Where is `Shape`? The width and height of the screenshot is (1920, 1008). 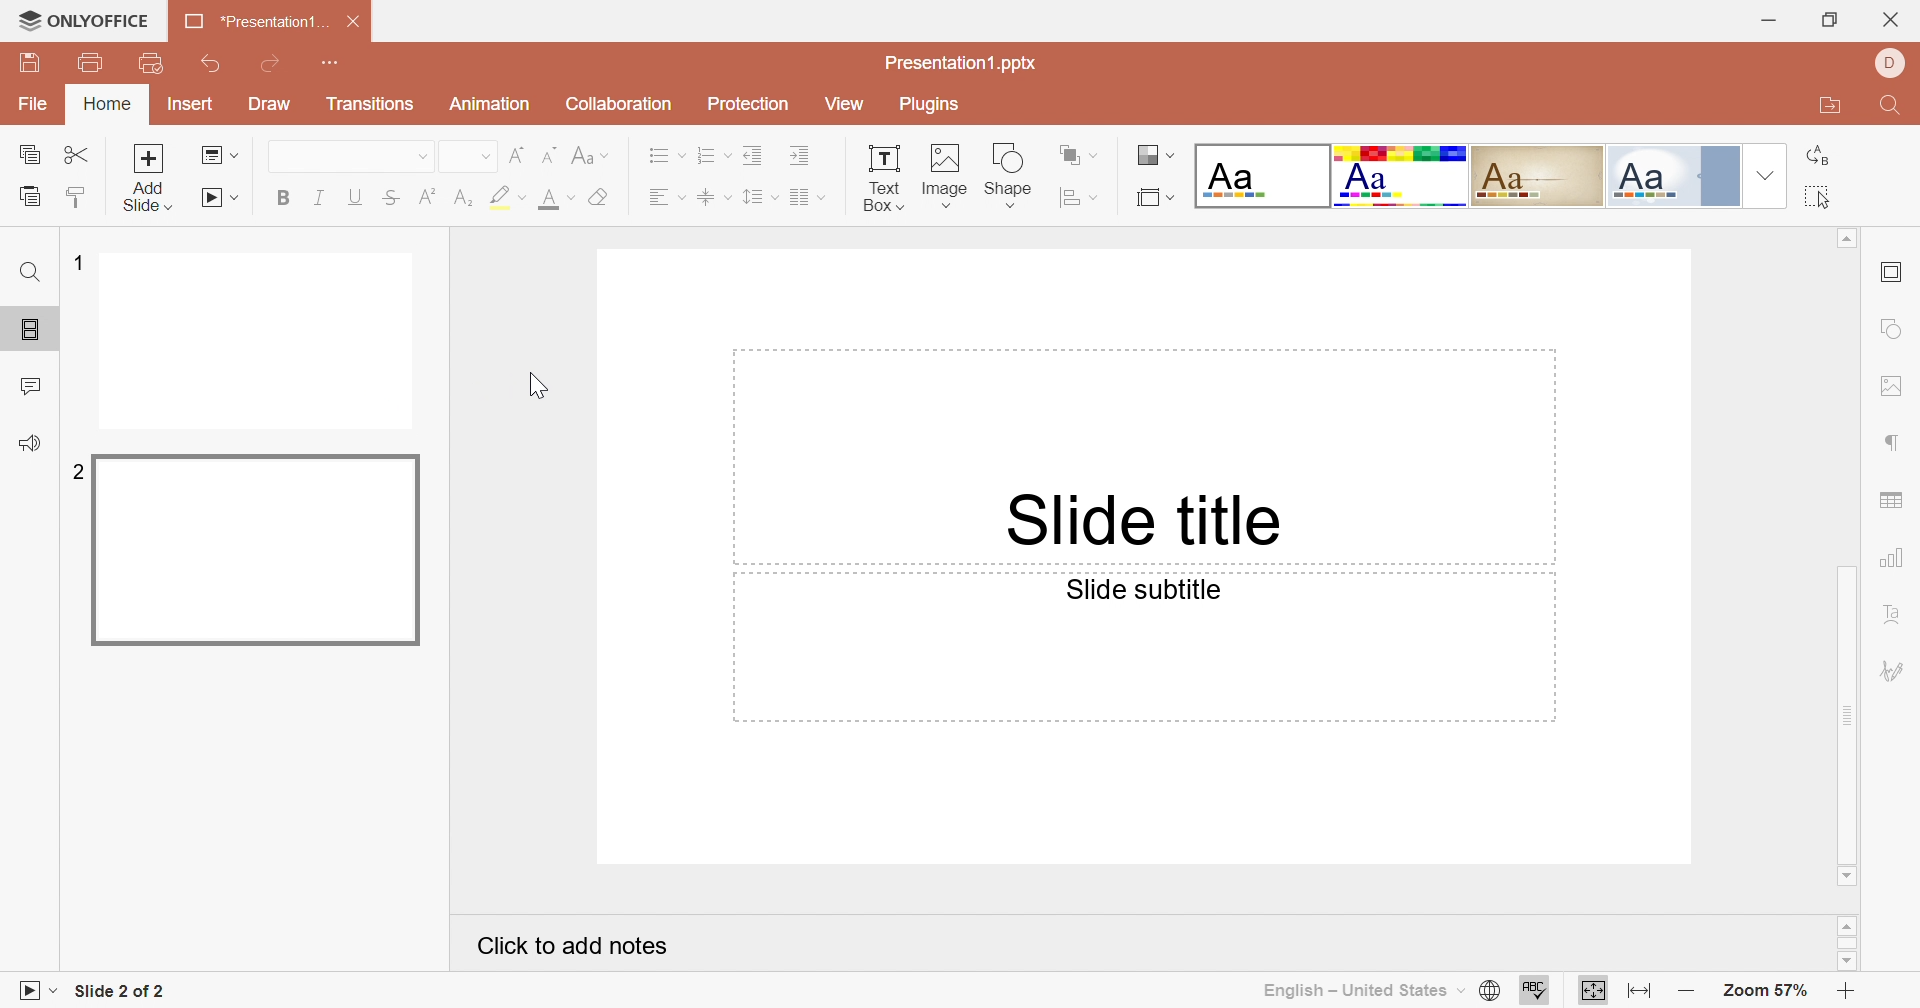
Shape is located at coordinates (1008, 175).